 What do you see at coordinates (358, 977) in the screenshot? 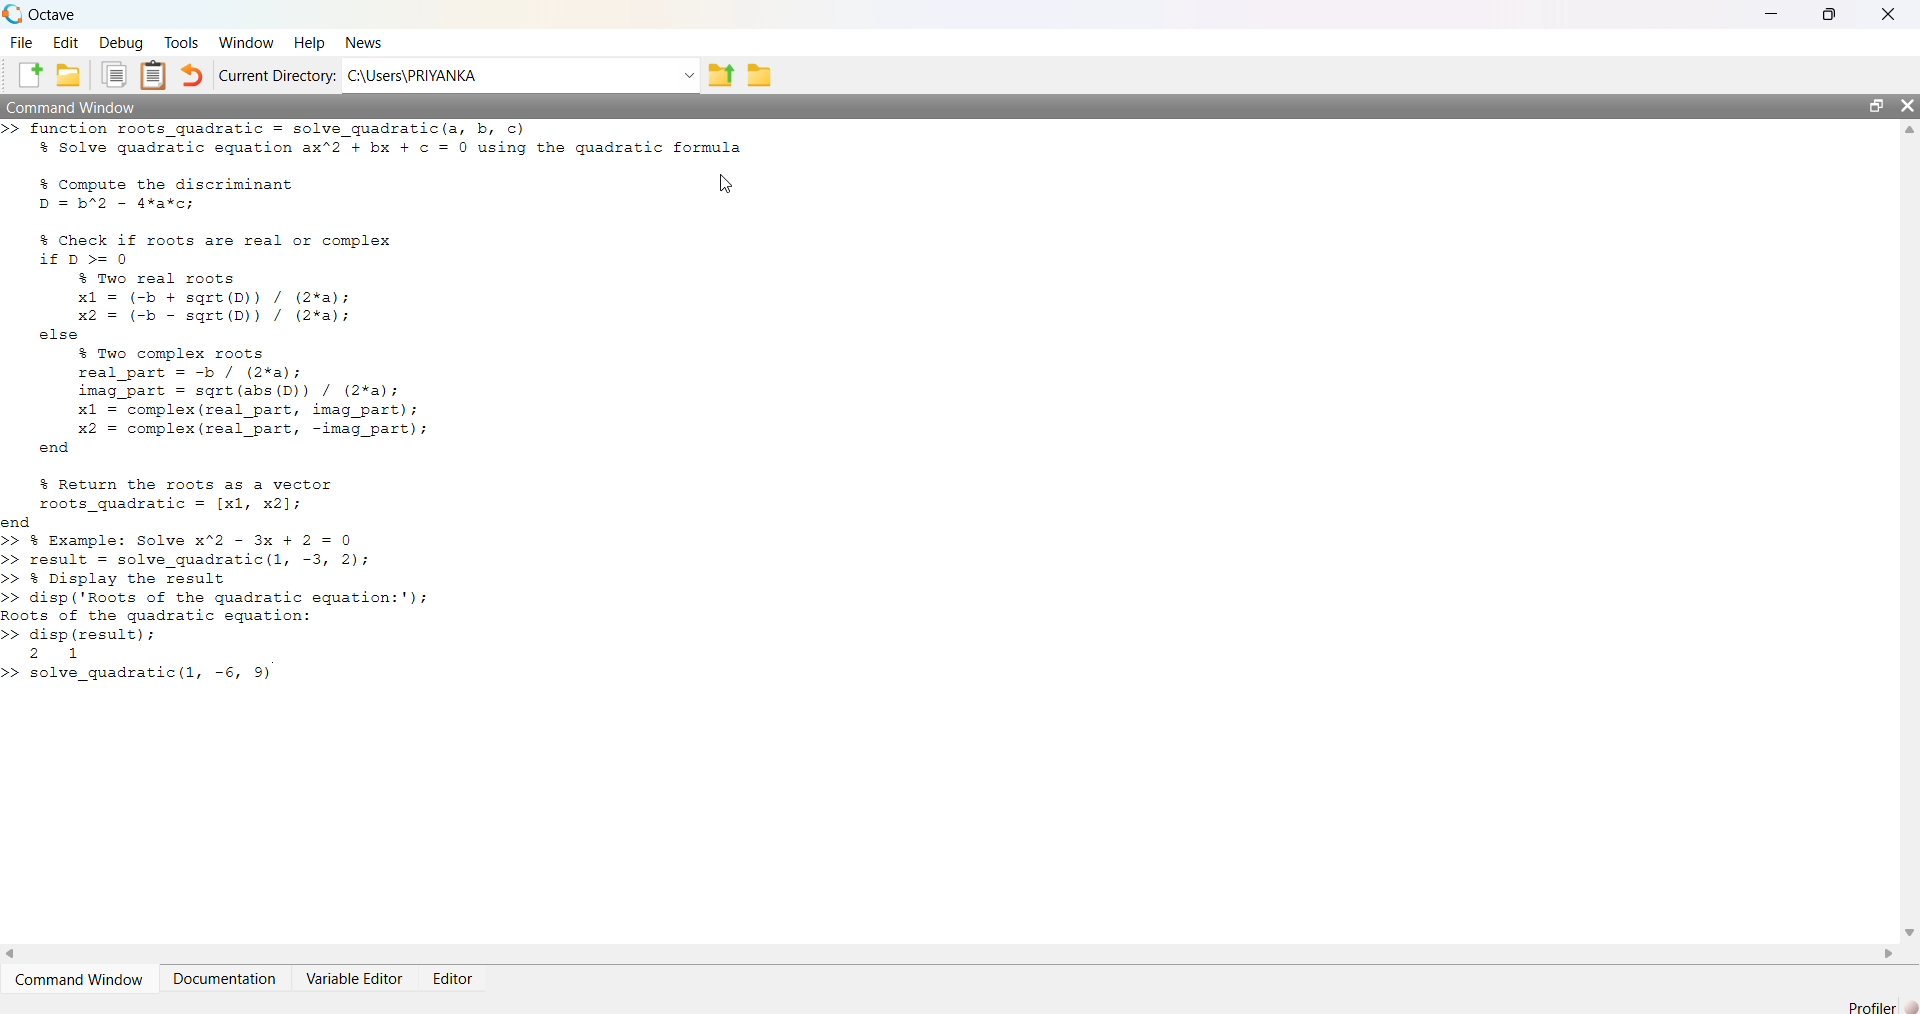
I see `Variable Editor` at bounding box center [358, 977].